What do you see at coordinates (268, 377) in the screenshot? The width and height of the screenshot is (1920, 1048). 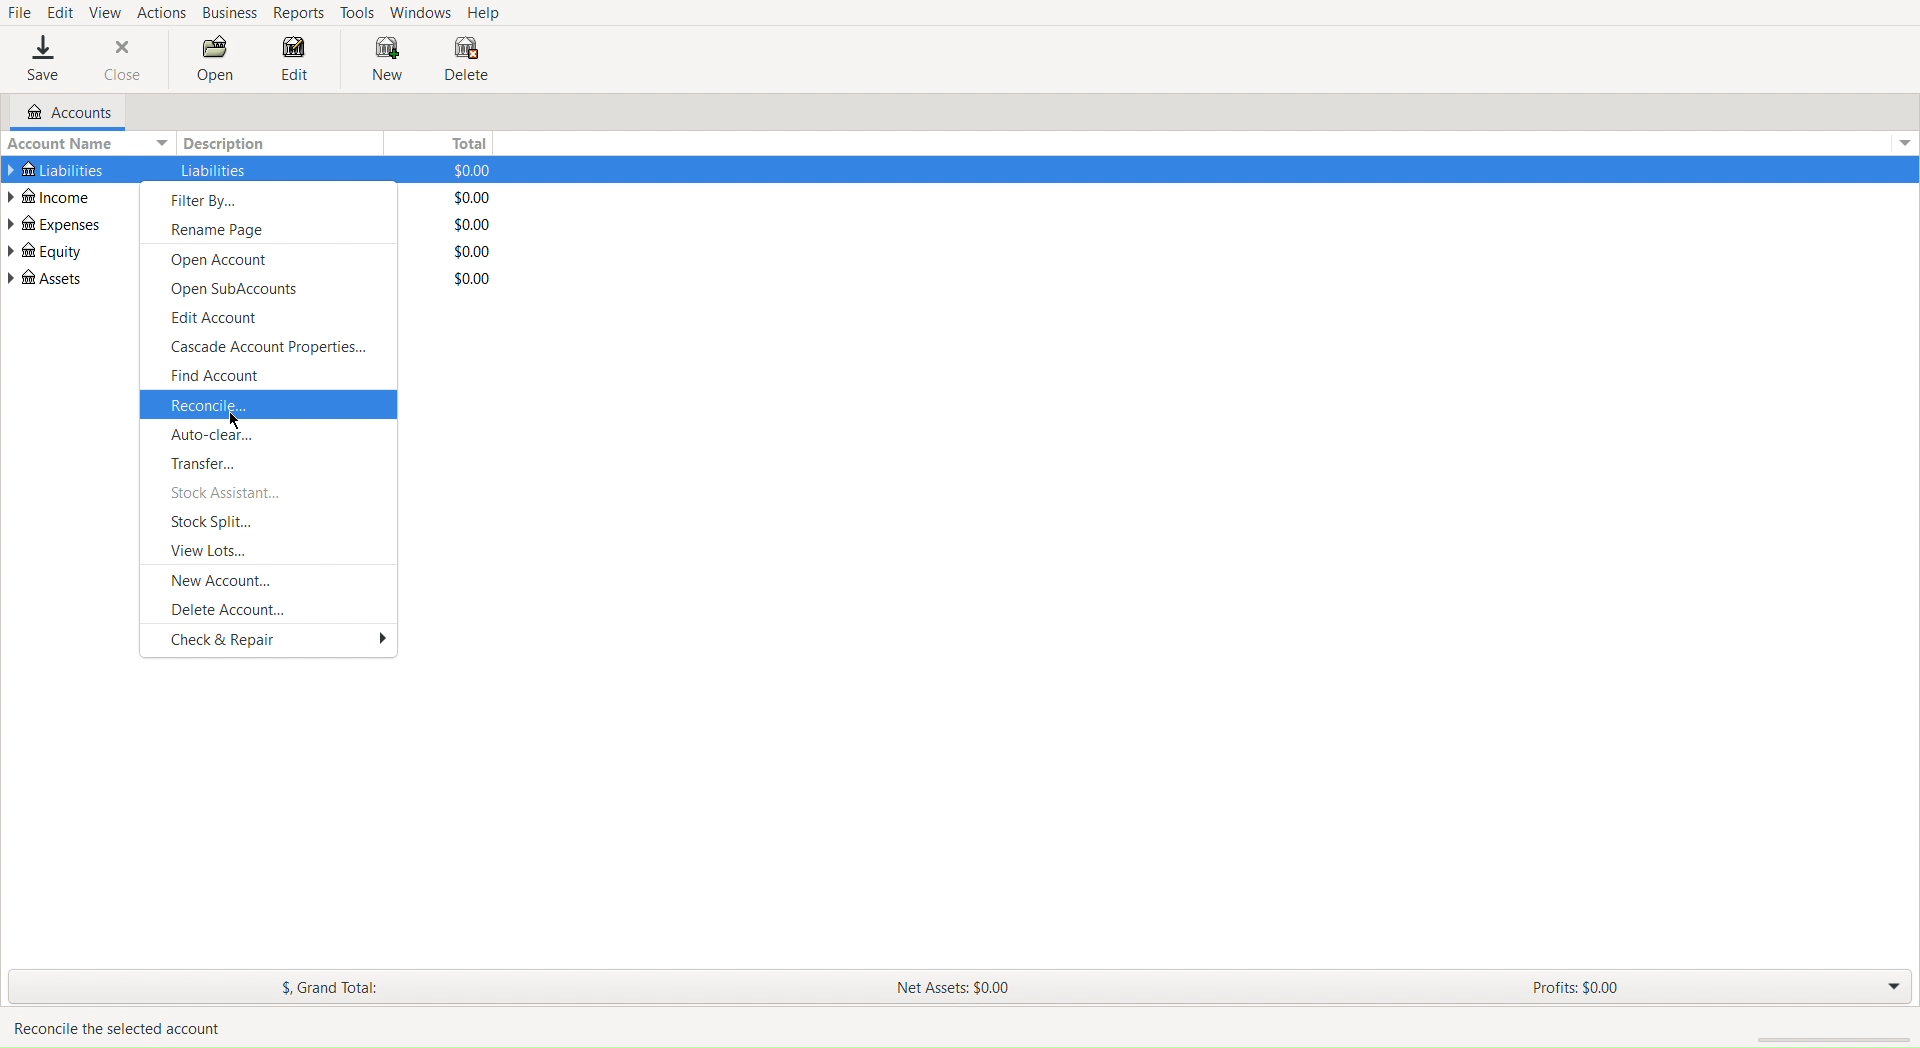 I see `Find Account` at bounding box center [268, 377].